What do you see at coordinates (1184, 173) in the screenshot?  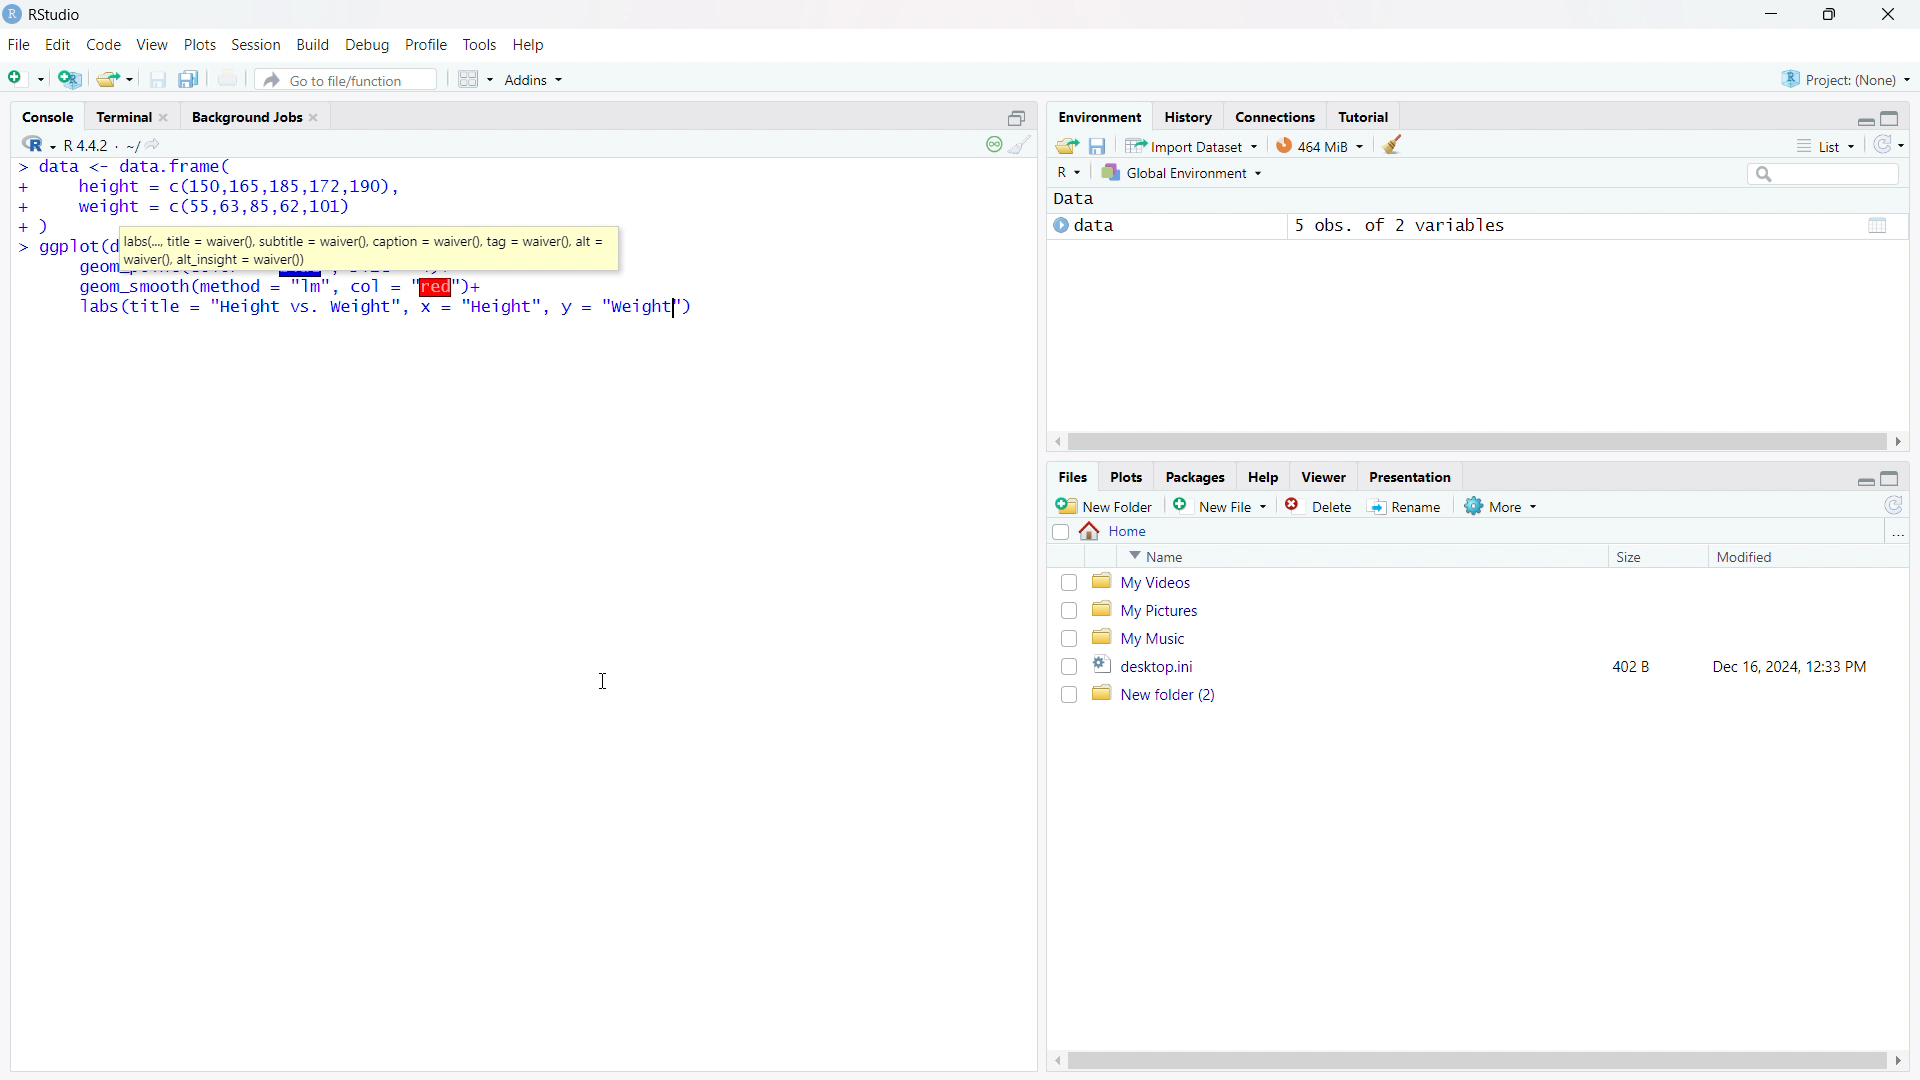 I see `select environment` at bounding box center [1184, 173].